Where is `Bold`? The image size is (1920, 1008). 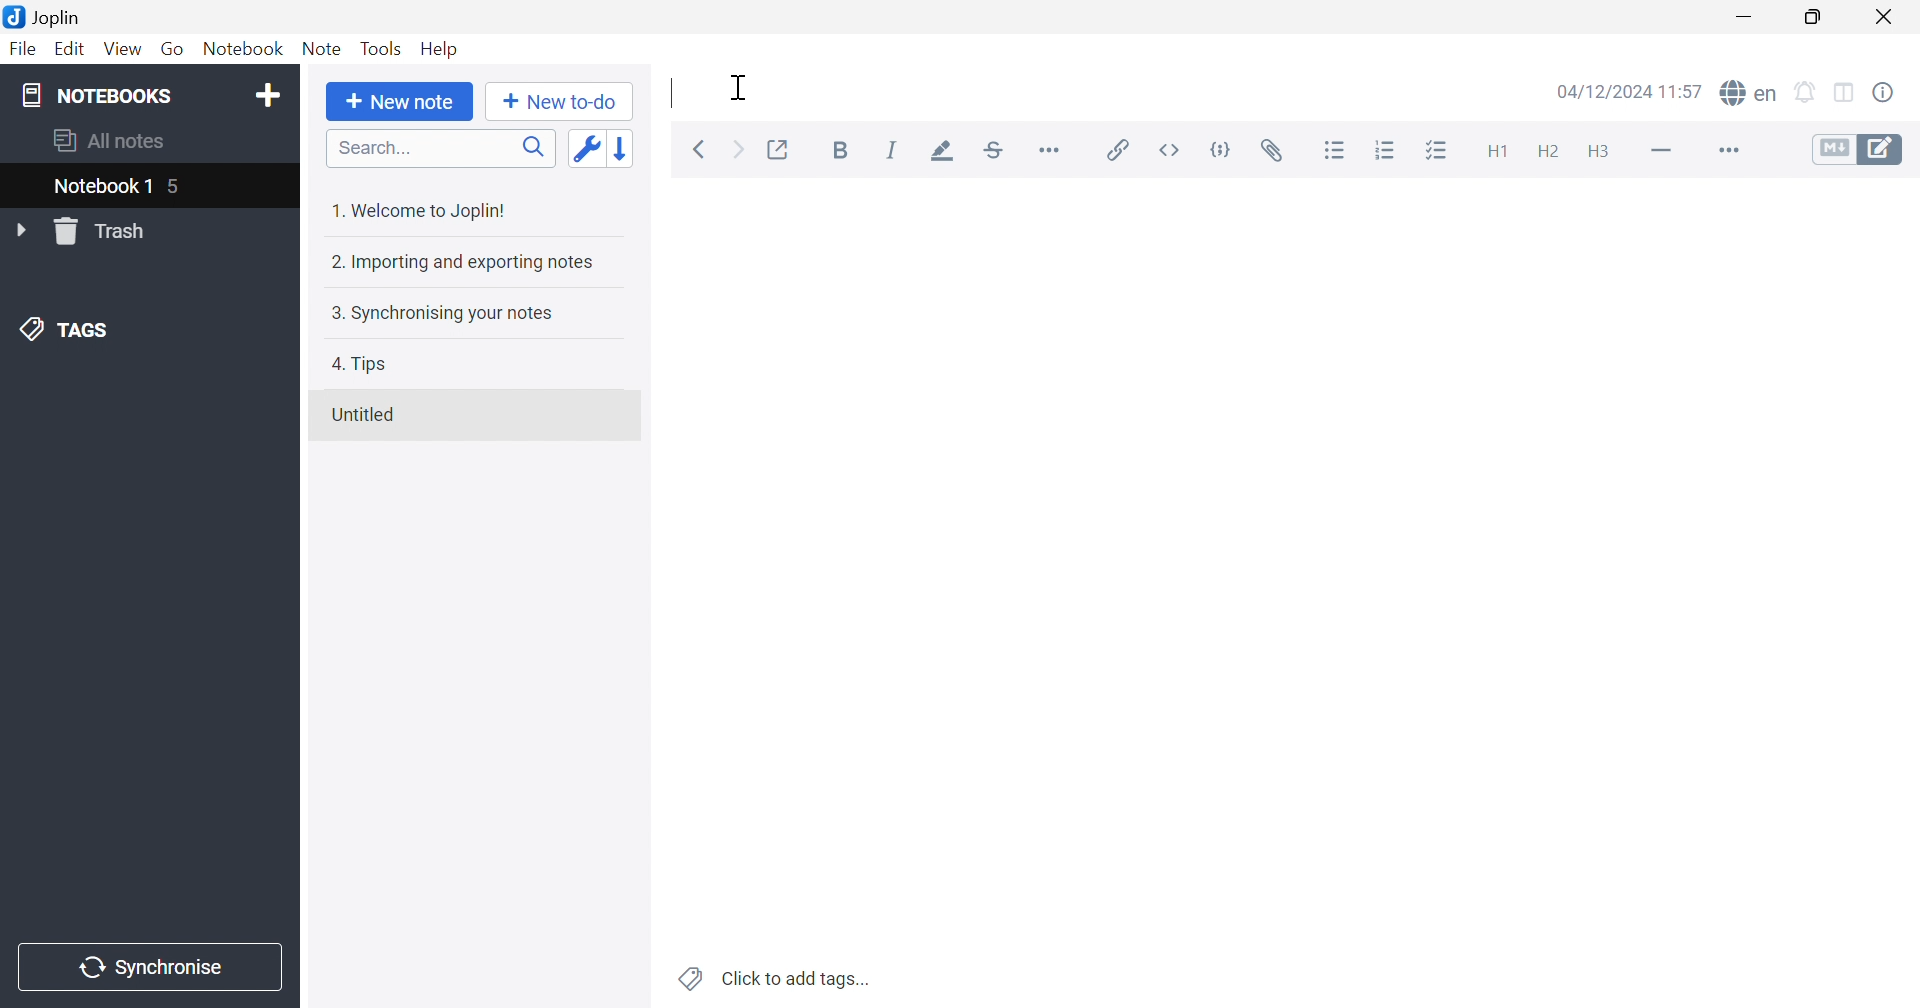 Bold is located at coordinates (841, 150).